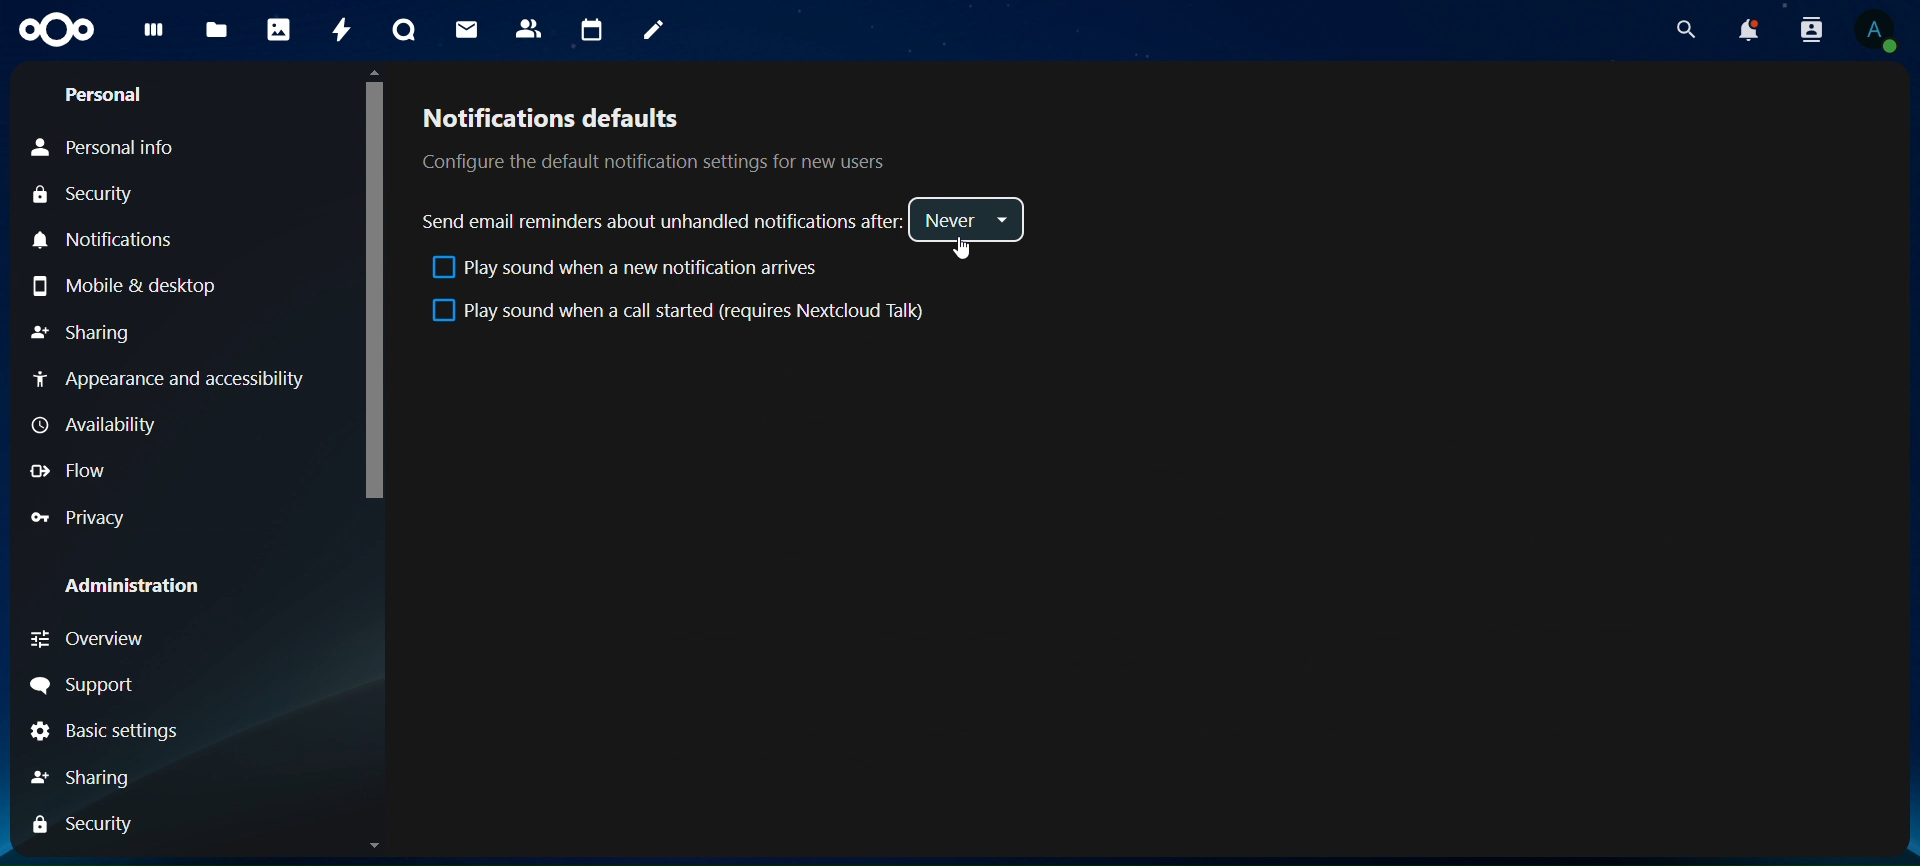 The height and width of the screenshot is (866, 1920). Describe the element at coordinates (340, 33) in the screenshot. I see `activity` at that location.